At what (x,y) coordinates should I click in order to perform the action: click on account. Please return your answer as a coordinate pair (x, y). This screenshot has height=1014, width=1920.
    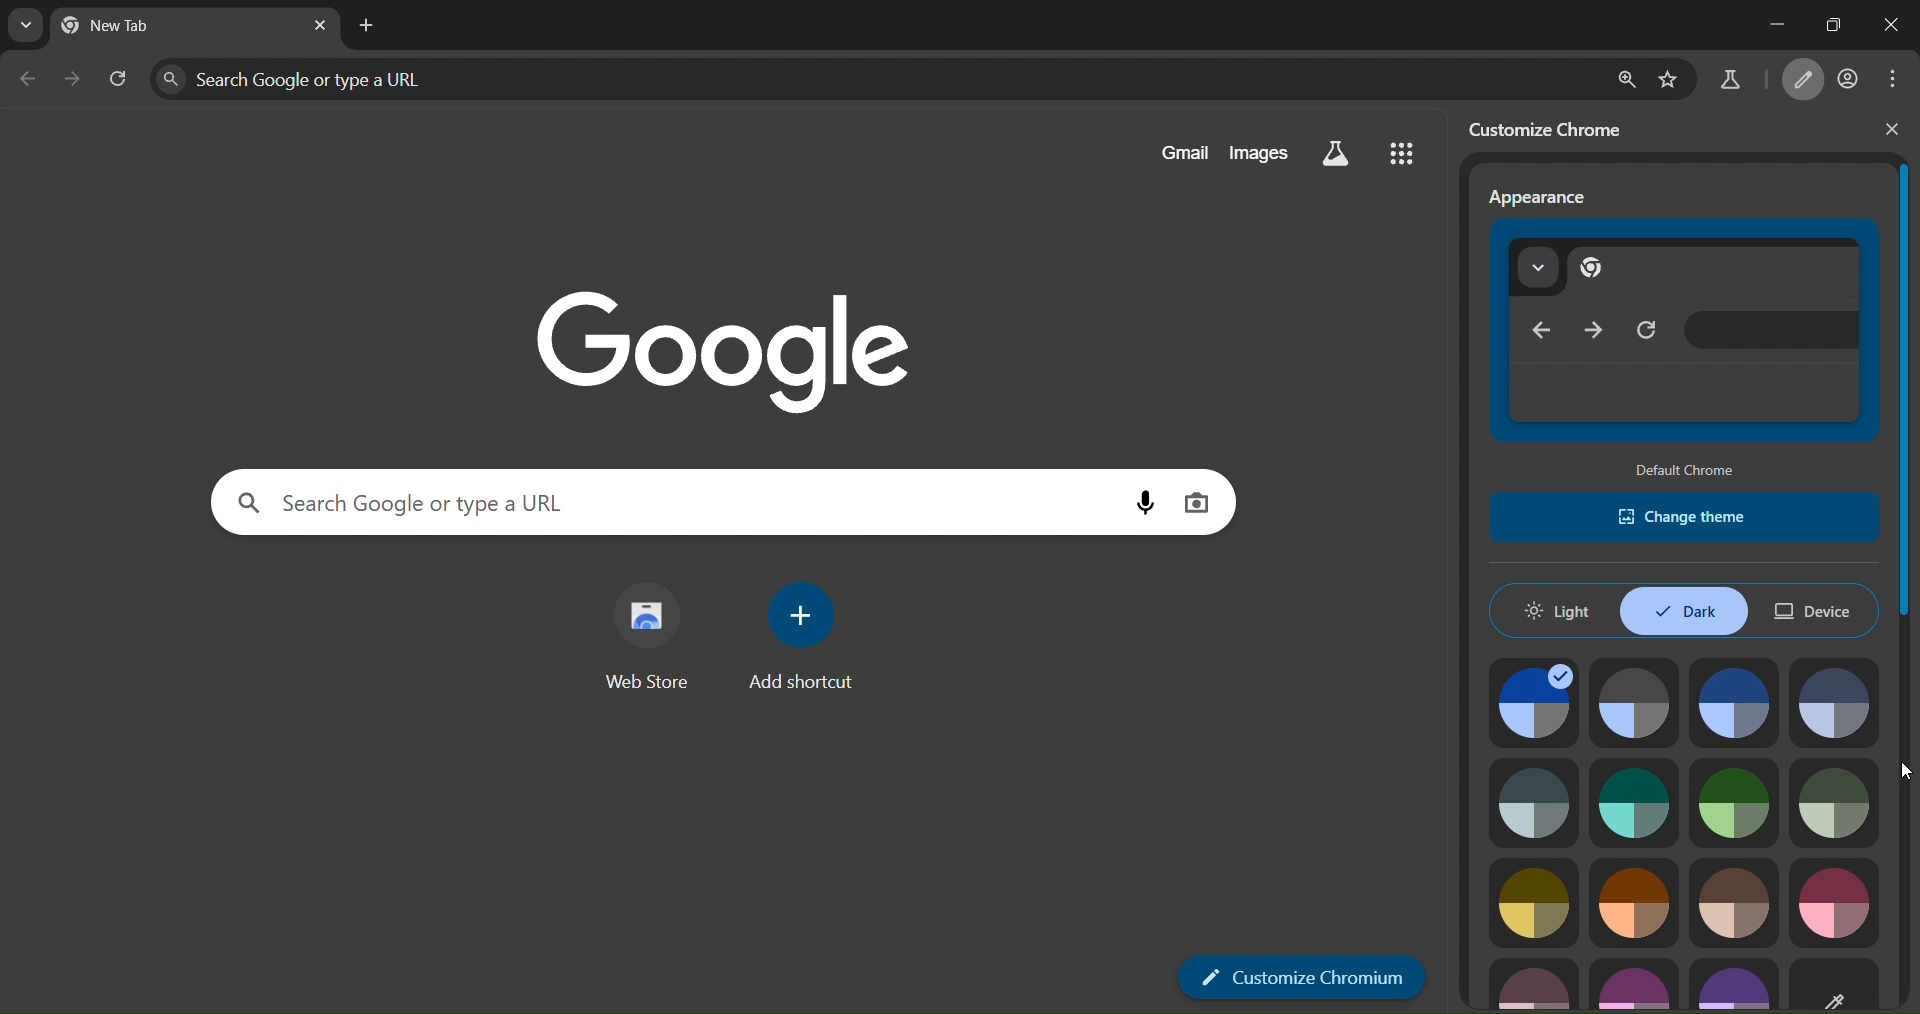
    Looking at the image, I should click on (1850, 77).